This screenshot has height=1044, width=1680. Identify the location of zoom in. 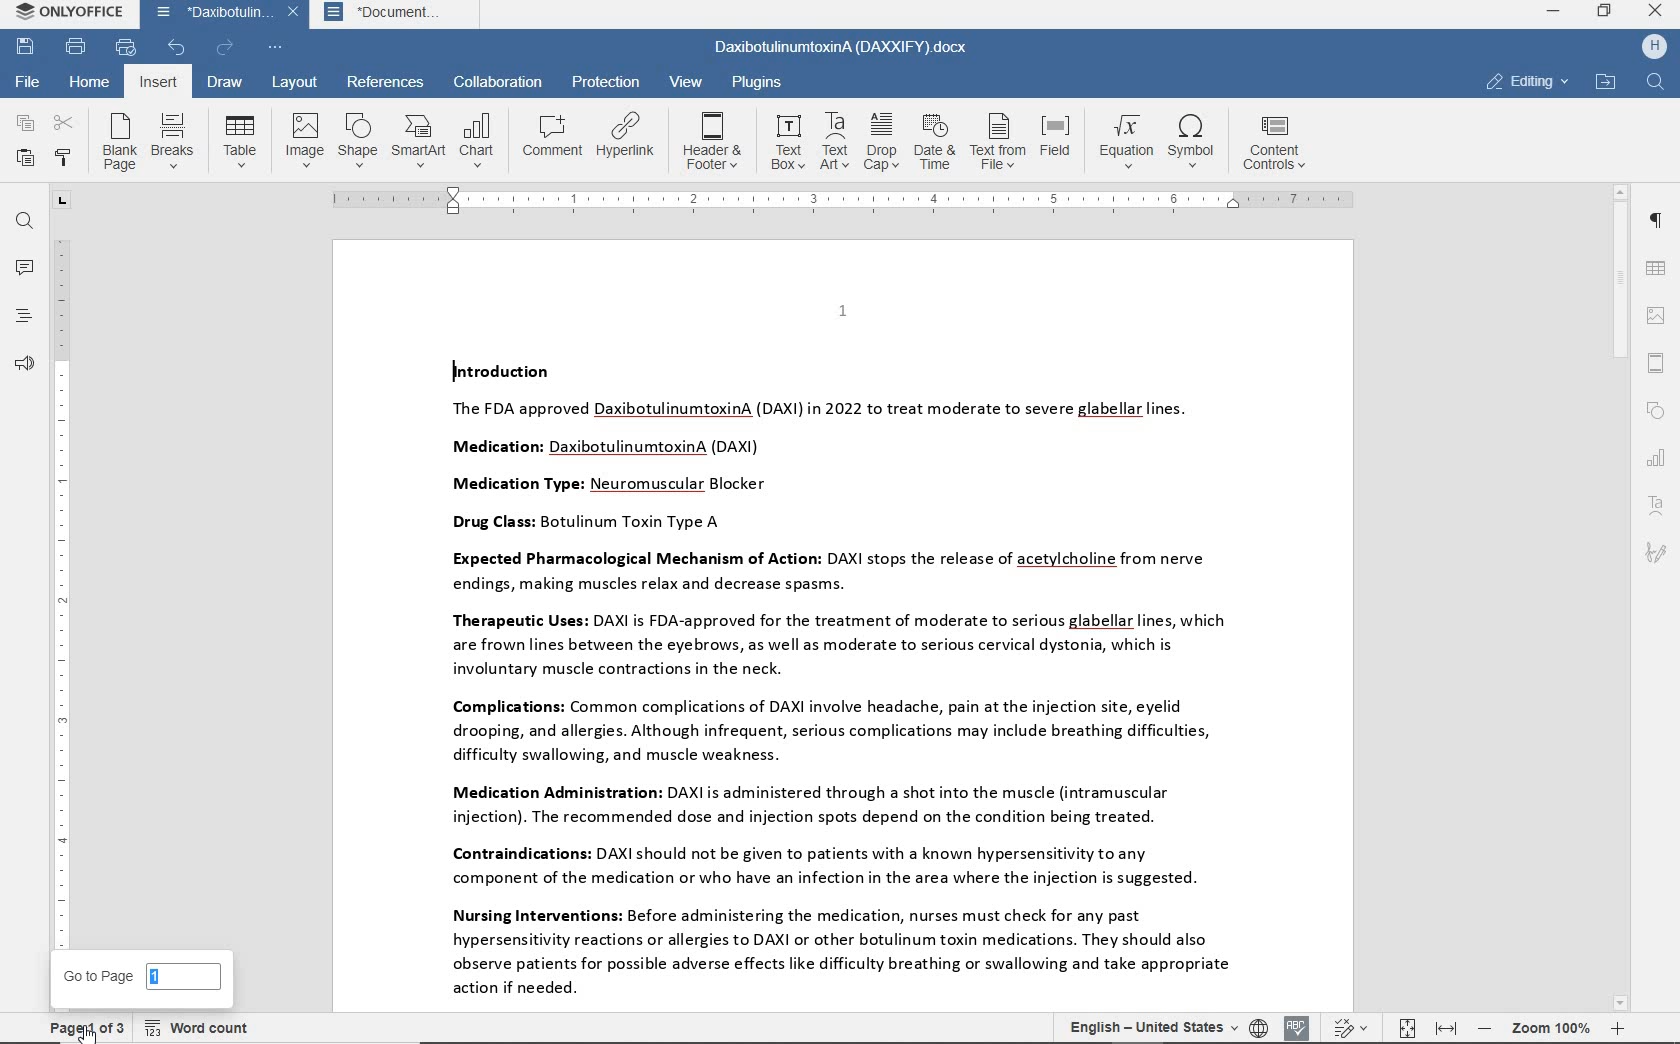
(1616, 1028).